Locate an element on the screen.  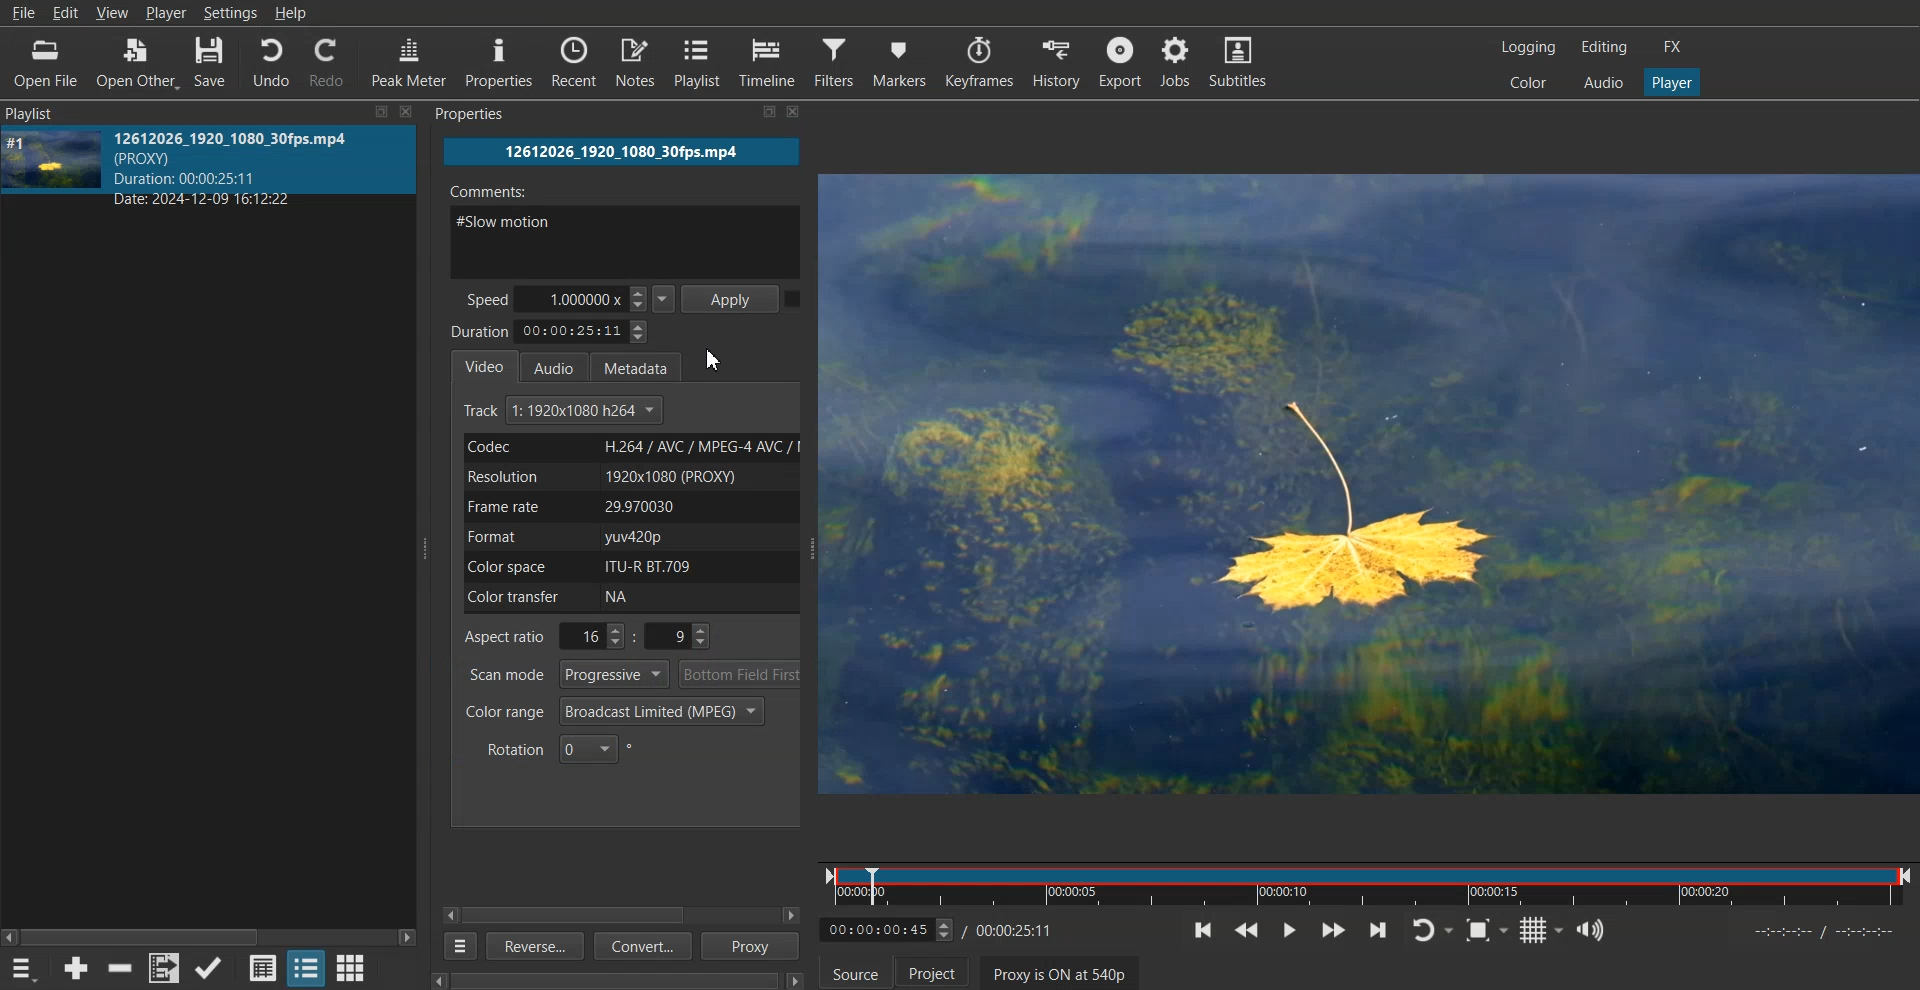
Track is located at coordinates (565, 411).